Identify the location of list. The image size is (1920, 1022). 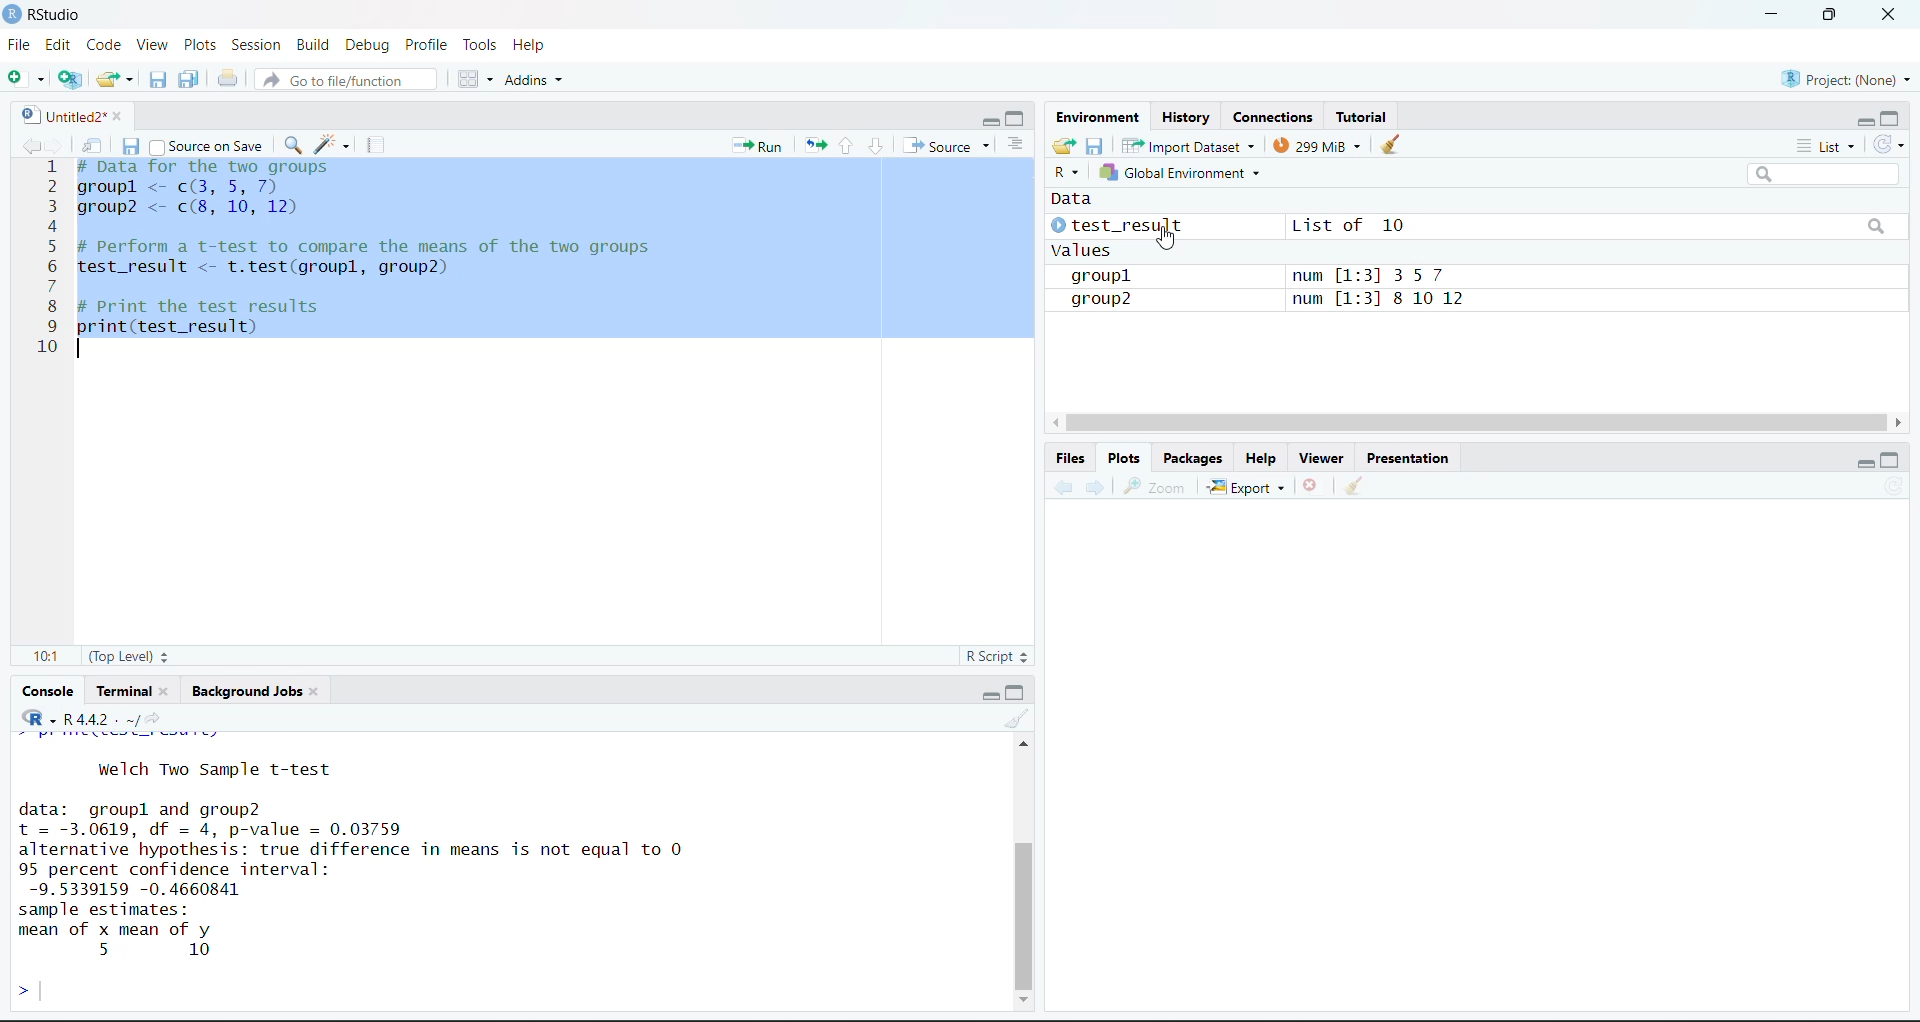
(1830, 147).